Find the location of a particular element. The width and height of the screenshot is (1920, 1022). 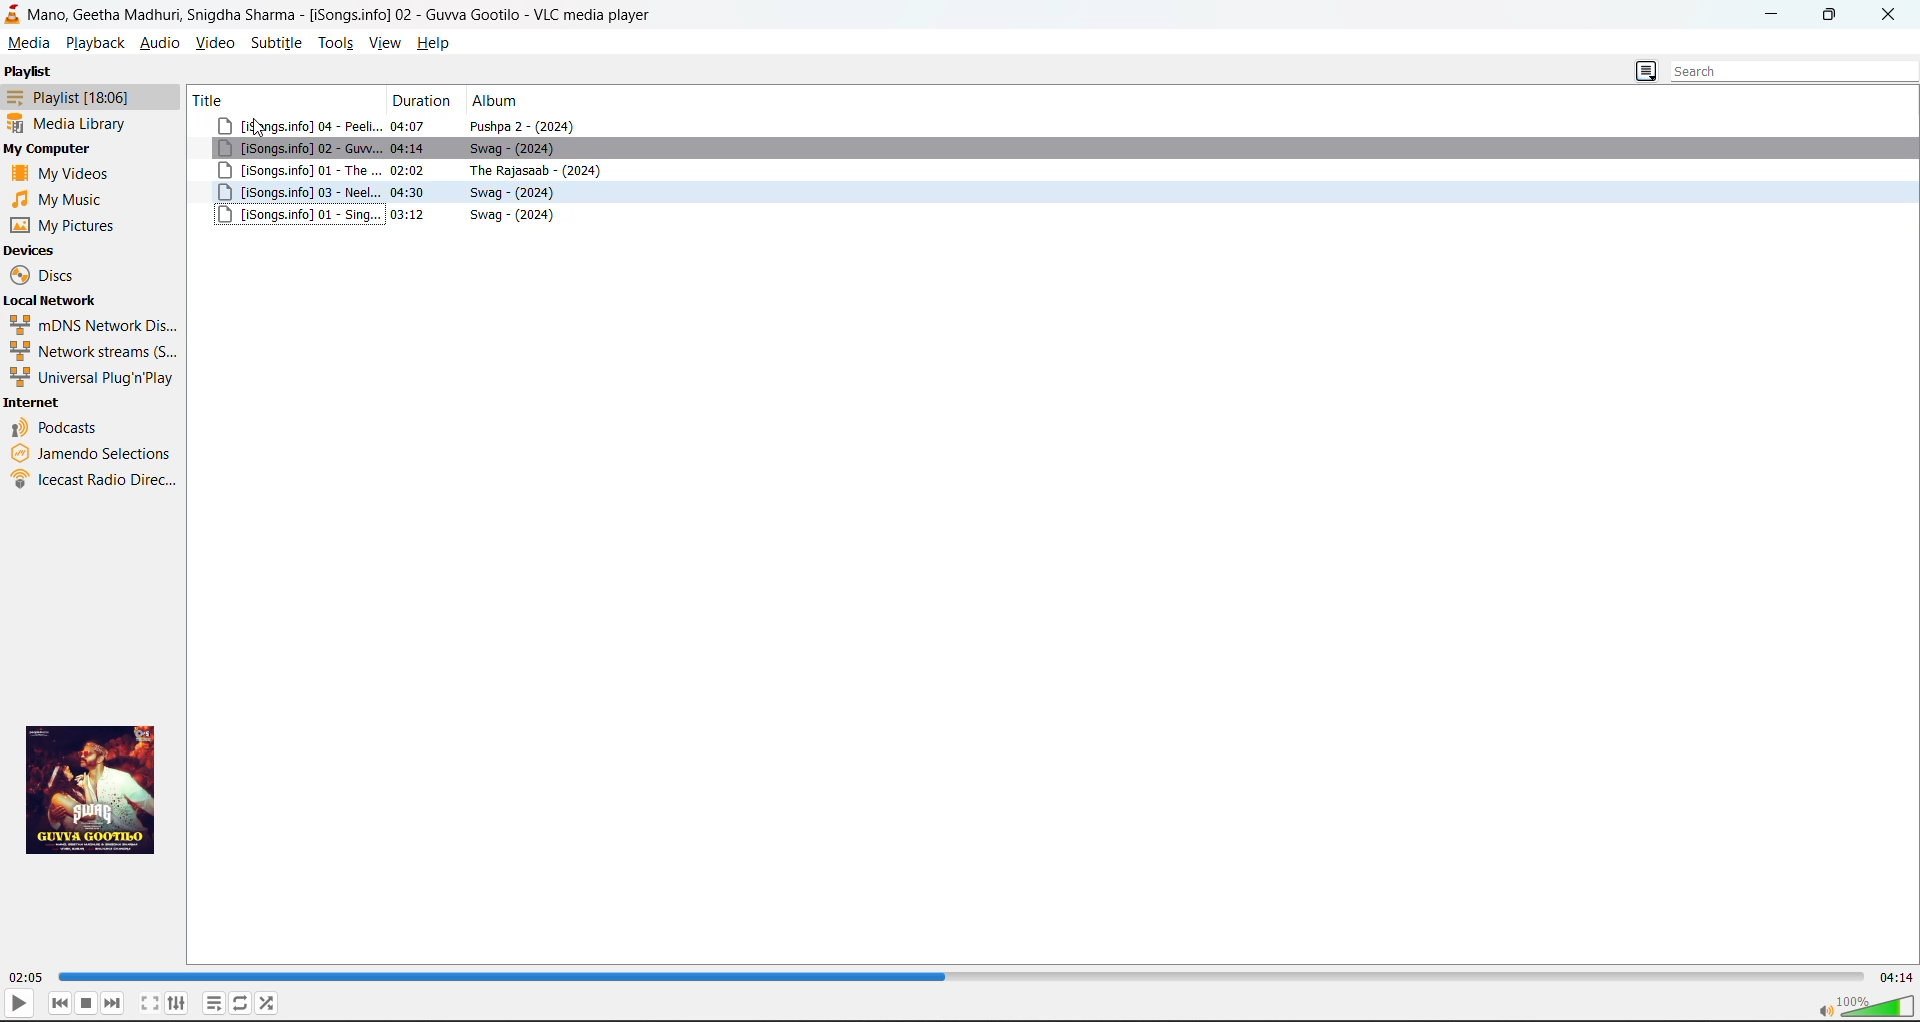

music is located at coordinates (61, 199).